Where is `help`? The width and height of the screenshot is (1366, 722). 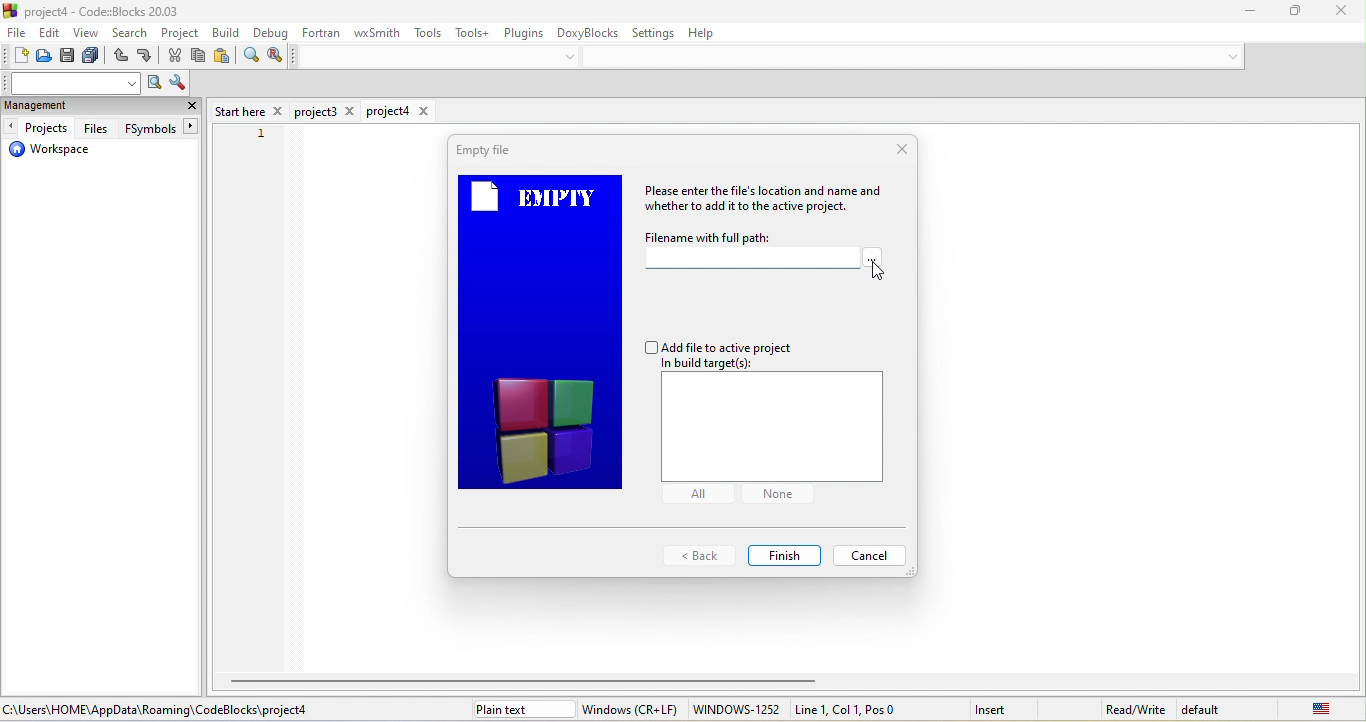
help is located at coordinates (711, 35).